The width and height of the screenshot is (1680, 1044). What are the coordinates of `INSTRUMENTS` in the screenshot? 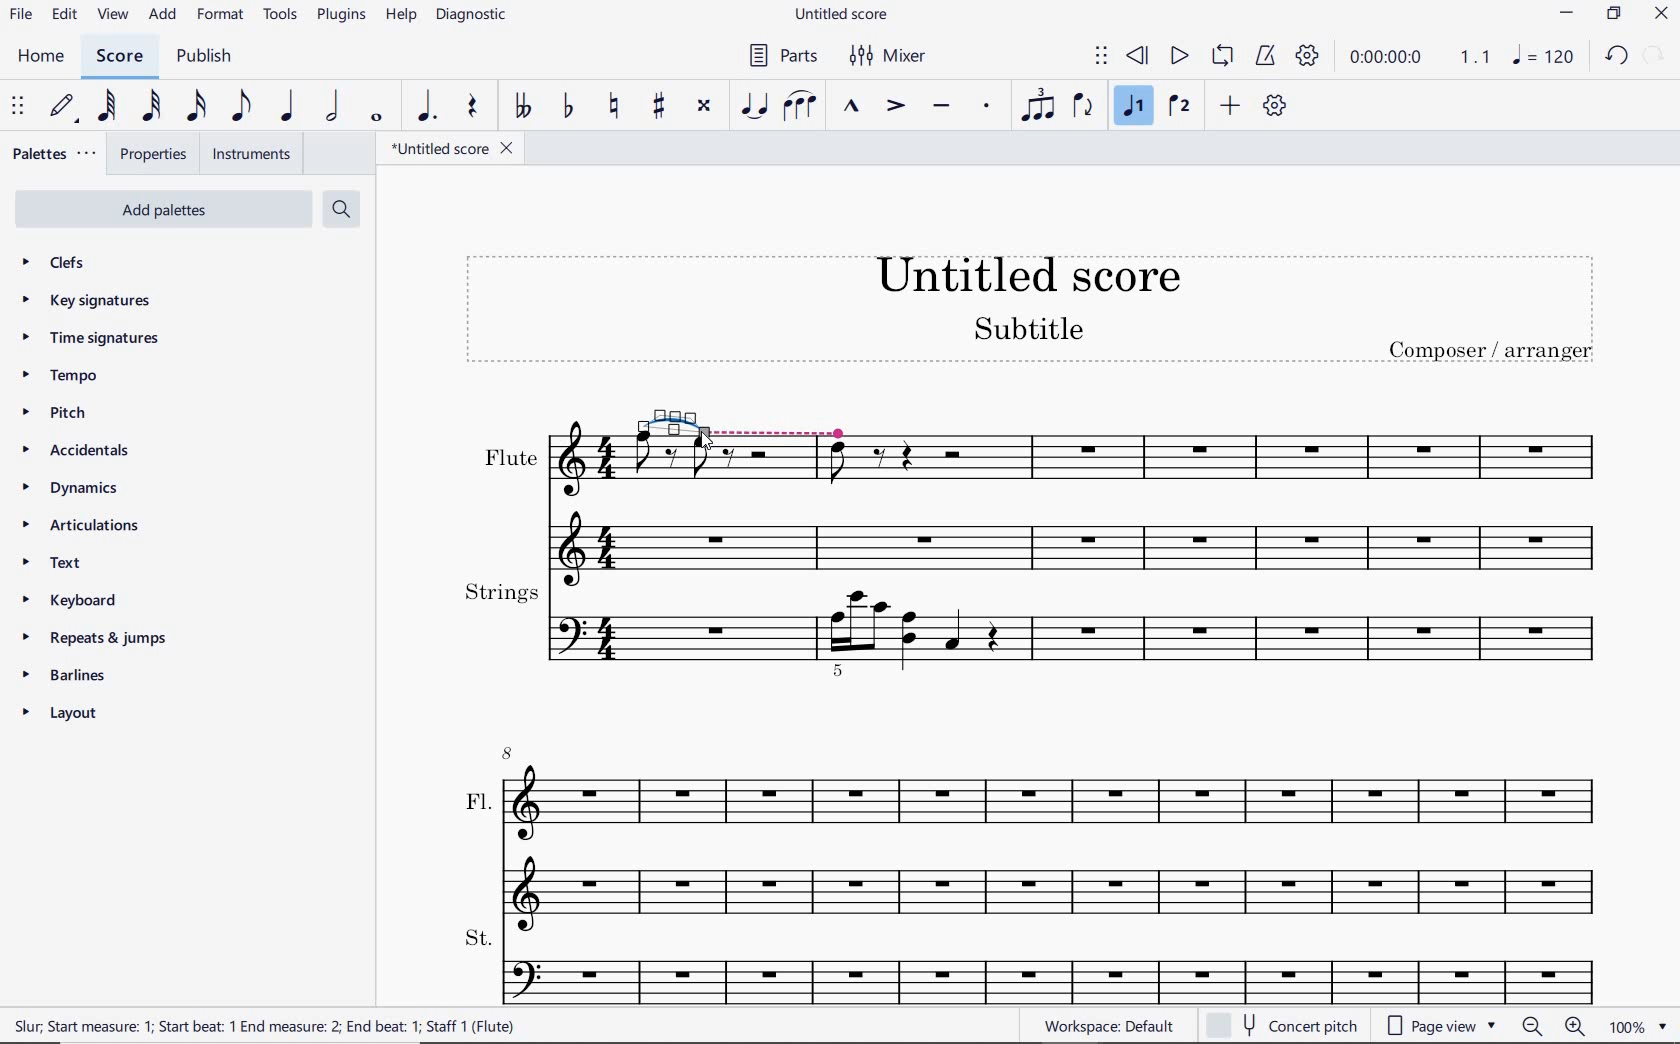 It's located at (249, 153).